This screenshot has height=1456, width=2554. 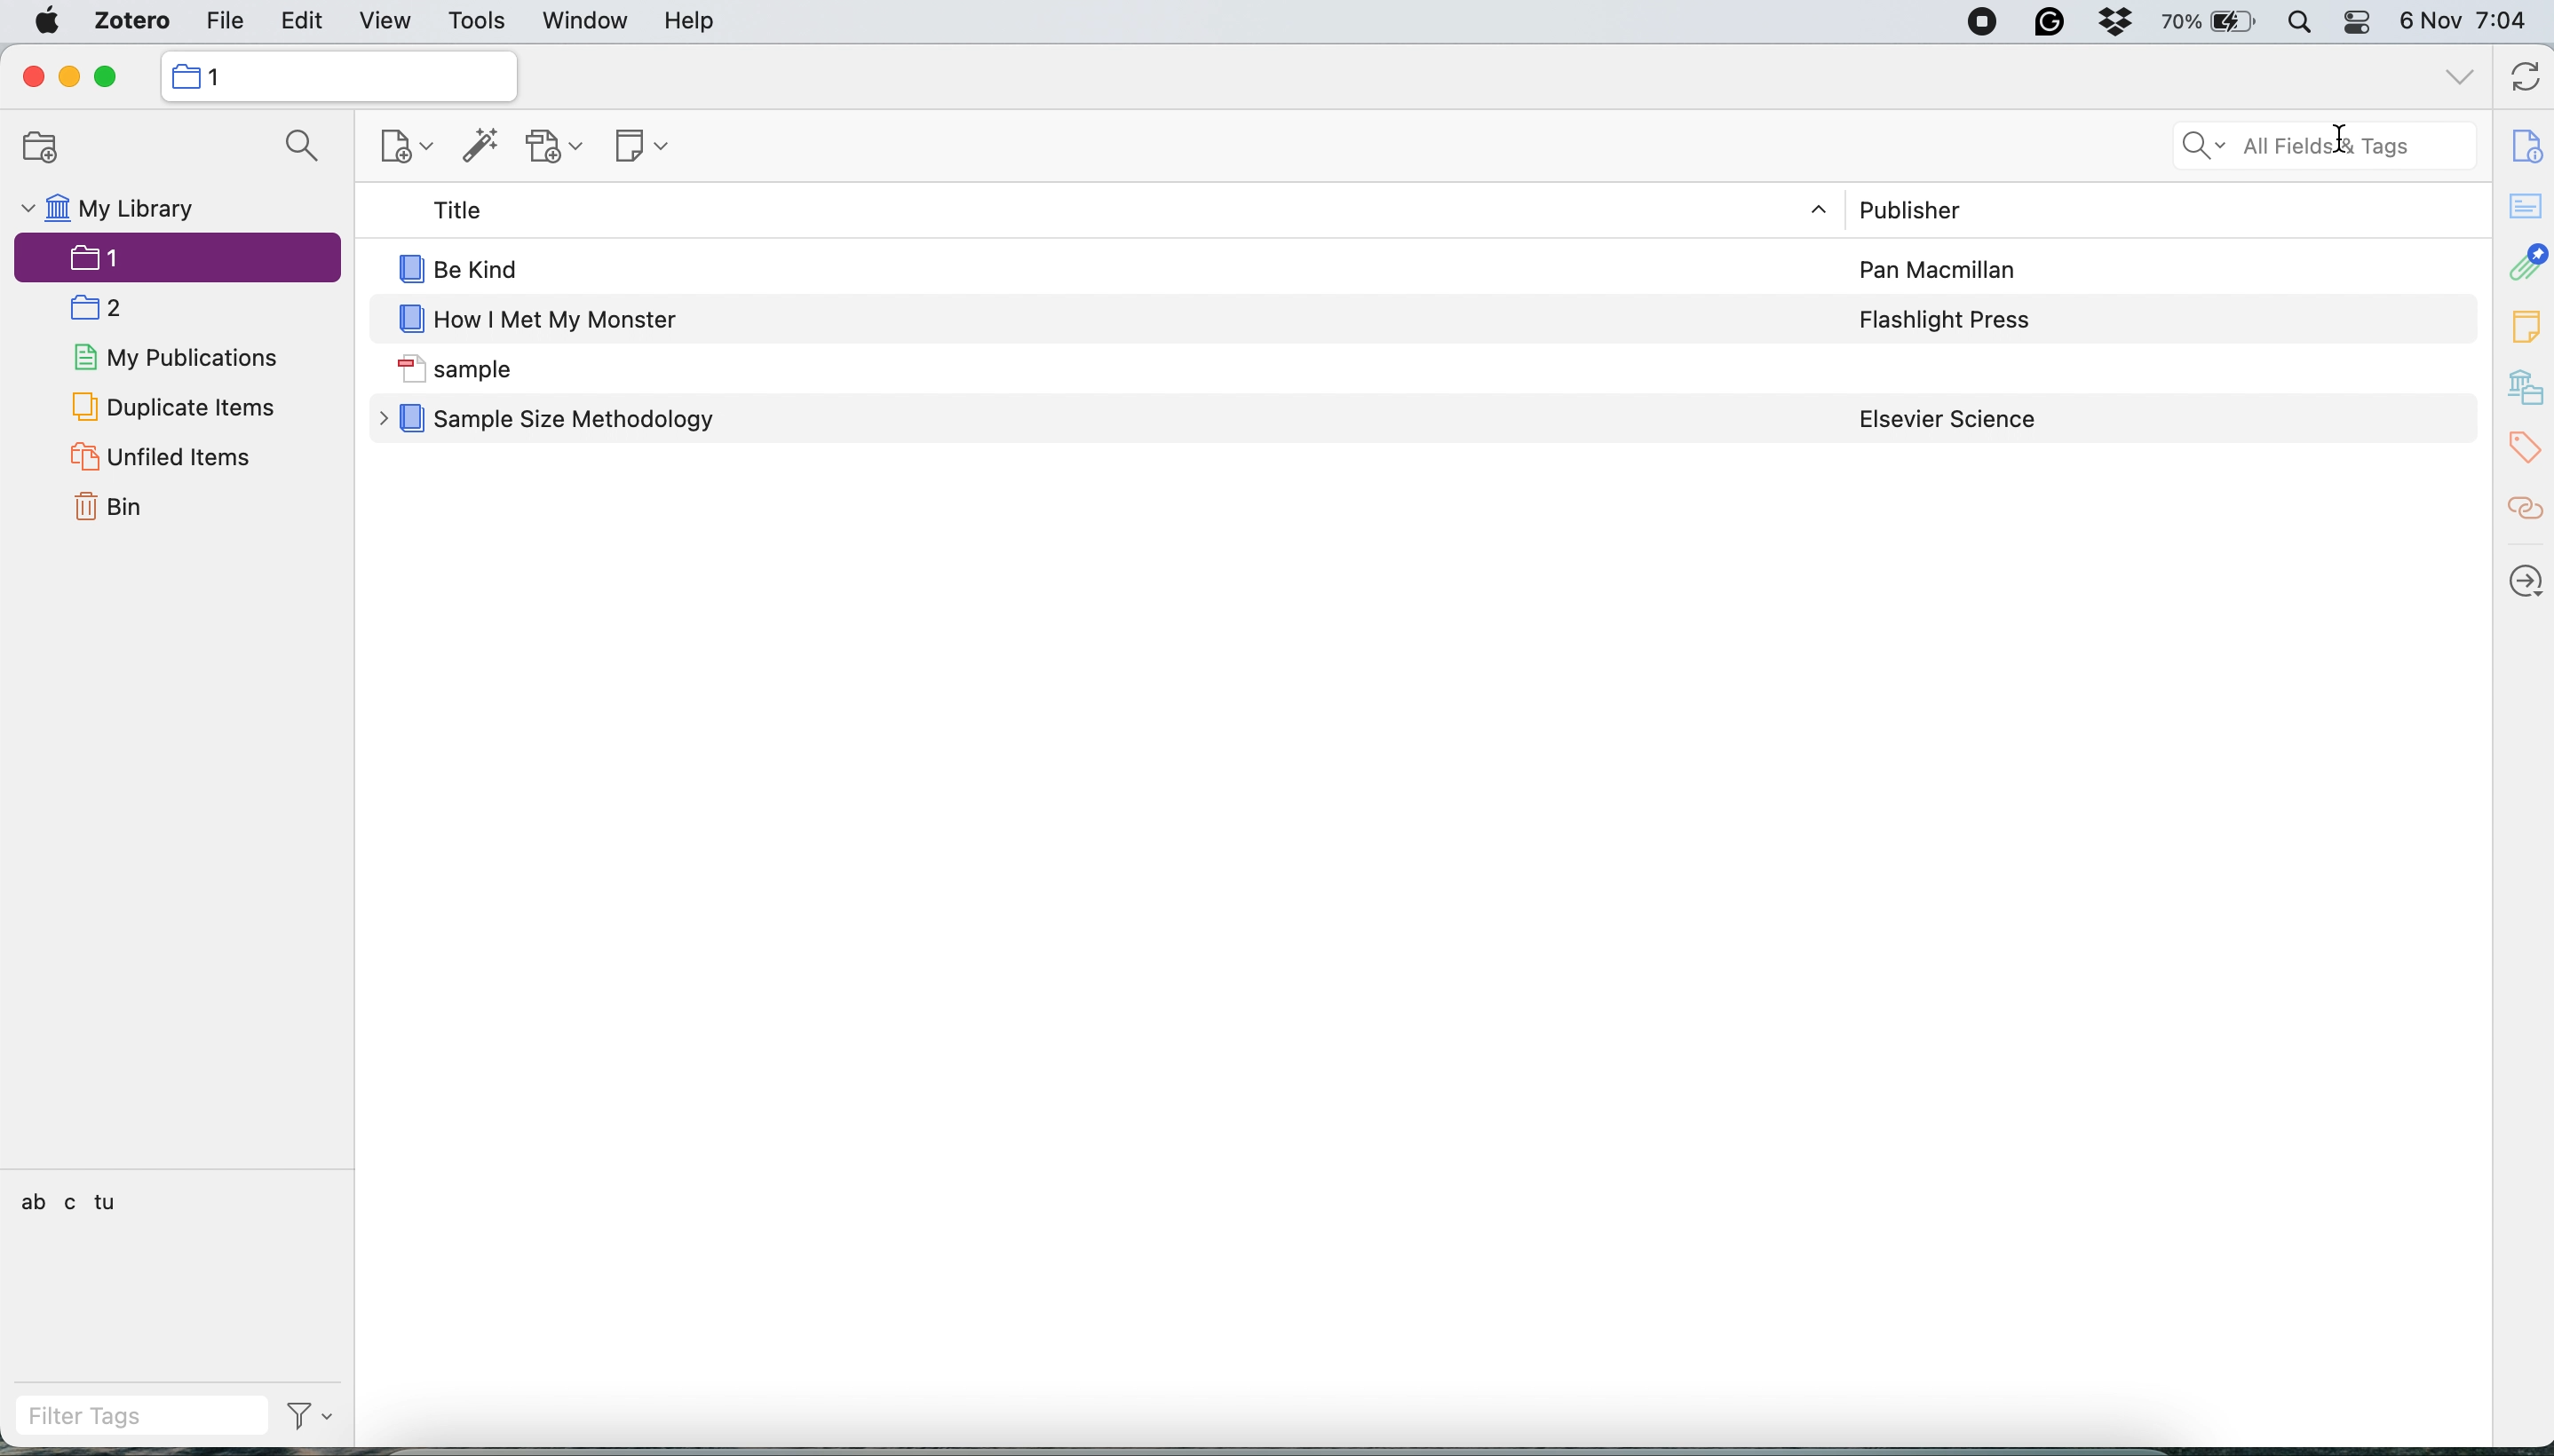 I want to click on minimise, so click(x=69, y=78).